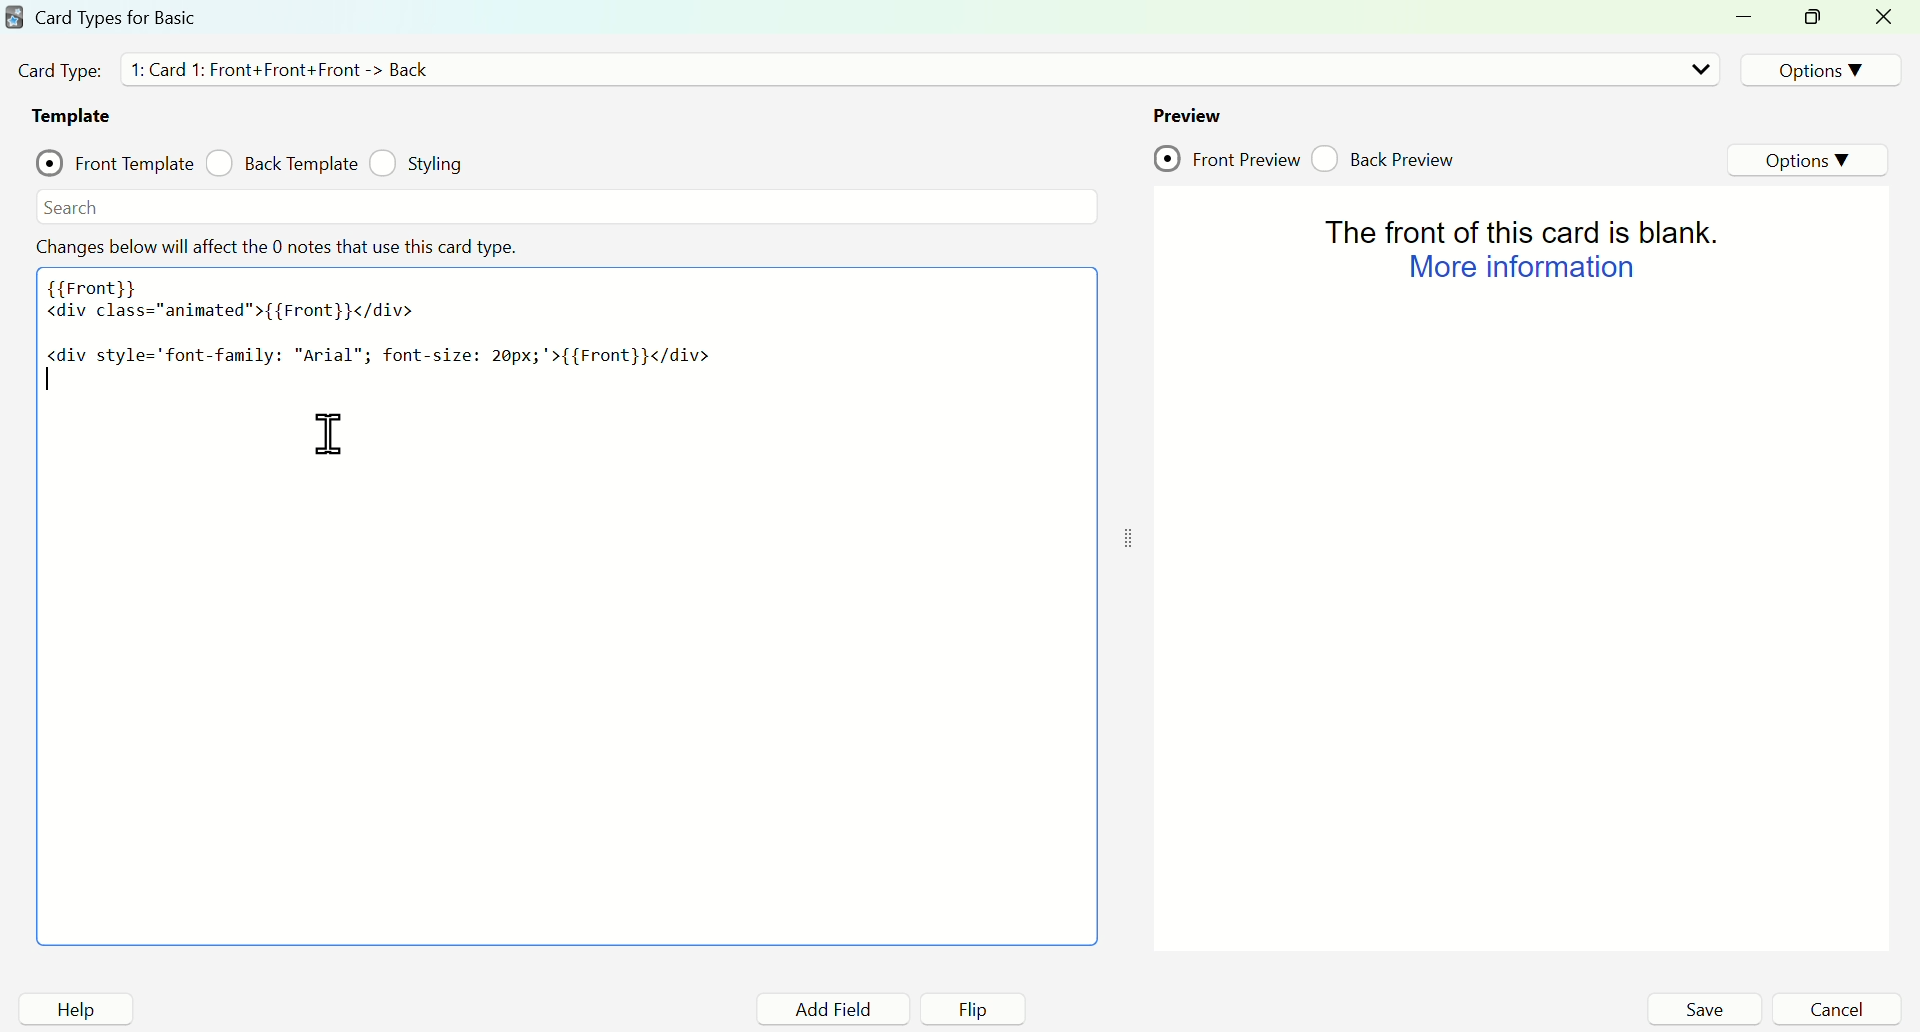 This screenshot has height=1032, width=1920. Describe the element at coordinates (381, 320) in the screenshot. I see `code` at that location.